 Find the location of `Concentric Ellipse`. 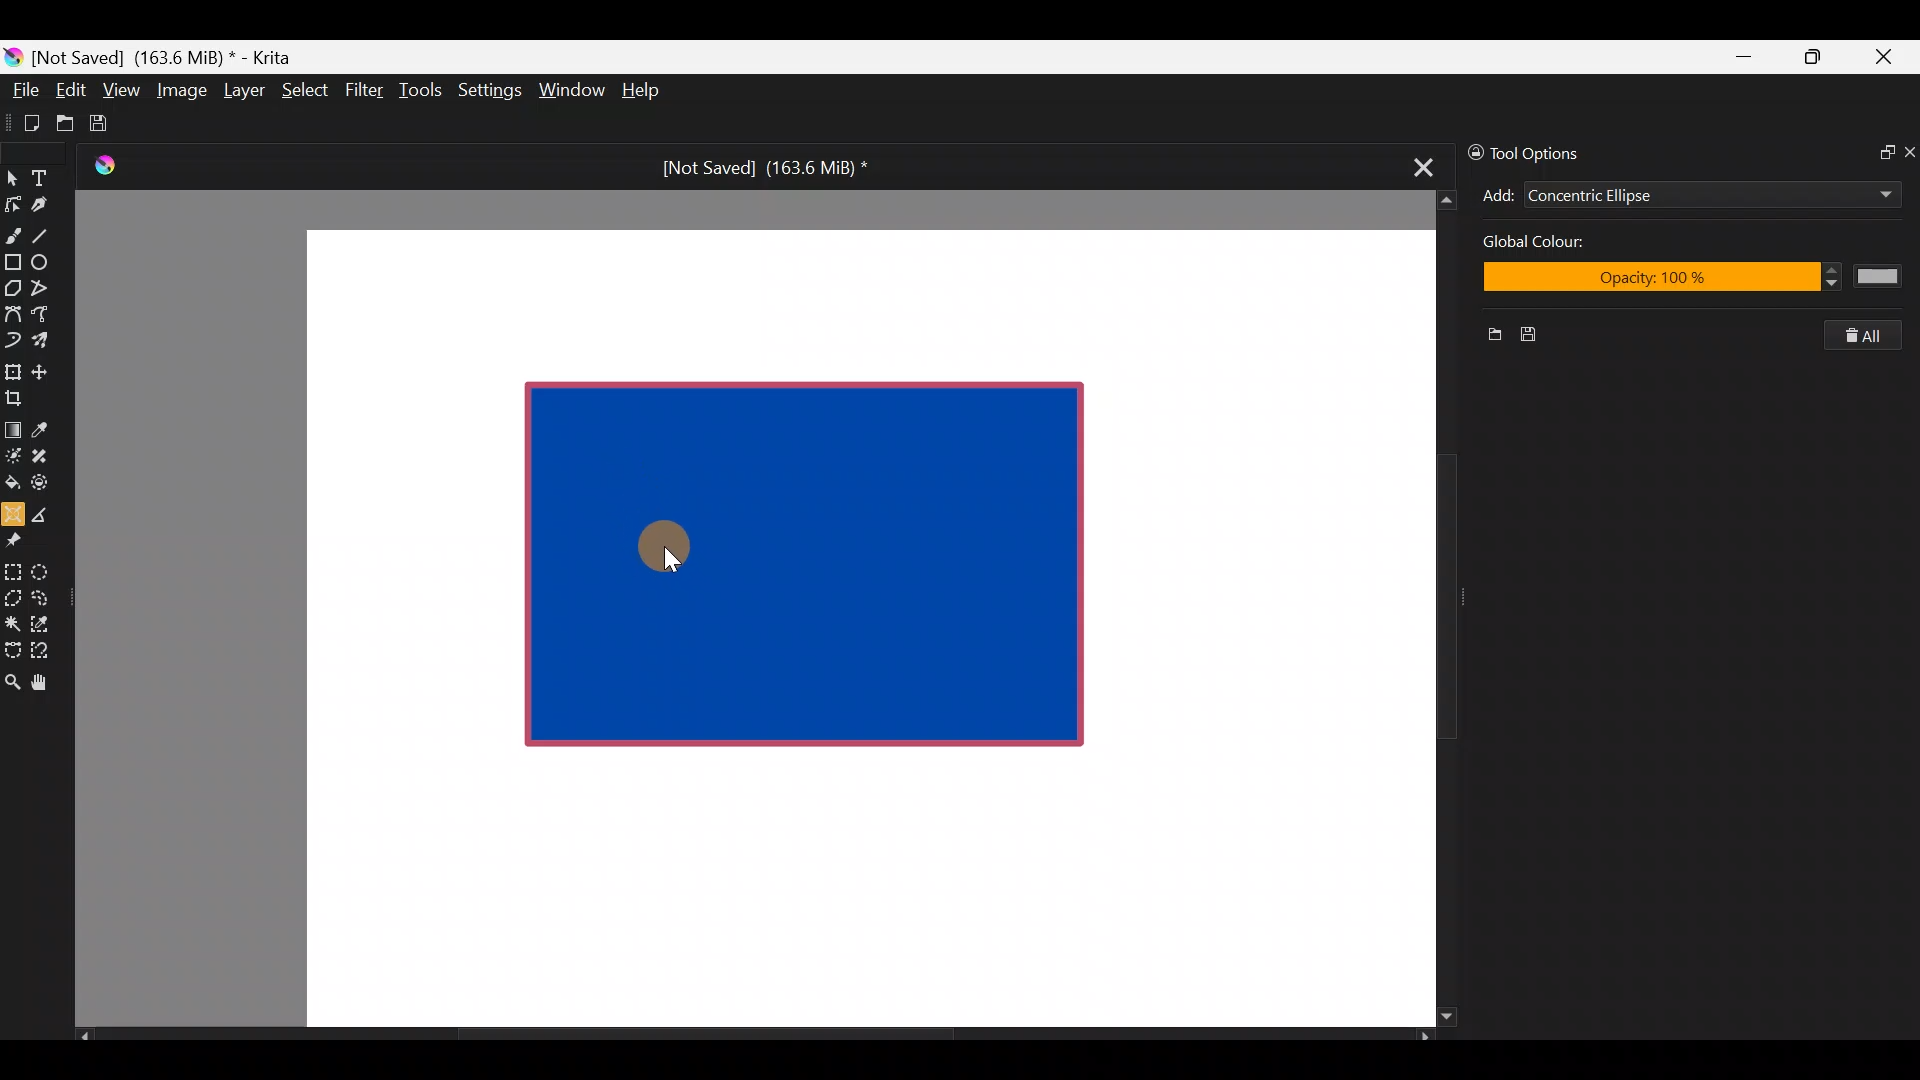

Concentric Ellipse is located at coordinates (1652, 197).